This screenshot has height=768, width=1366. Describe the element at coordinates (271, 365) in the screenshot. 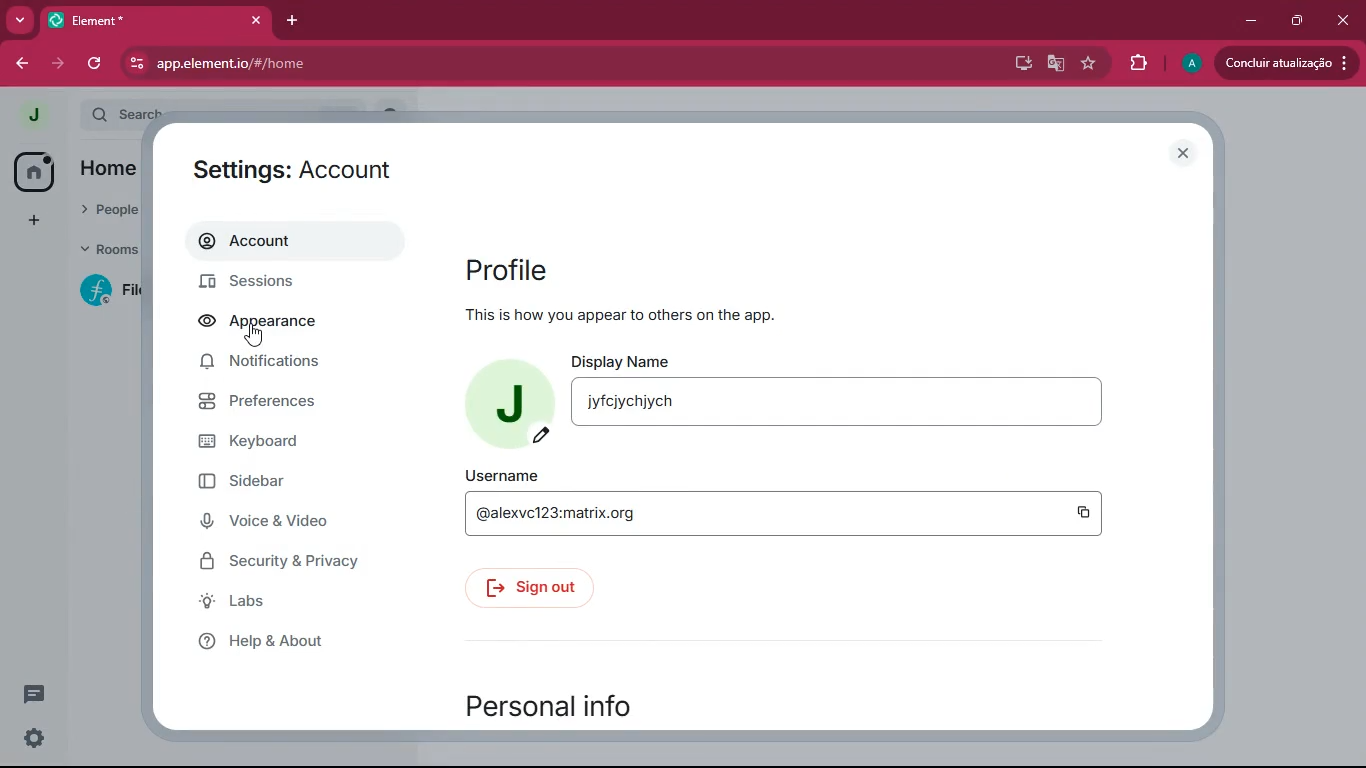

I see `notifications` at that location.